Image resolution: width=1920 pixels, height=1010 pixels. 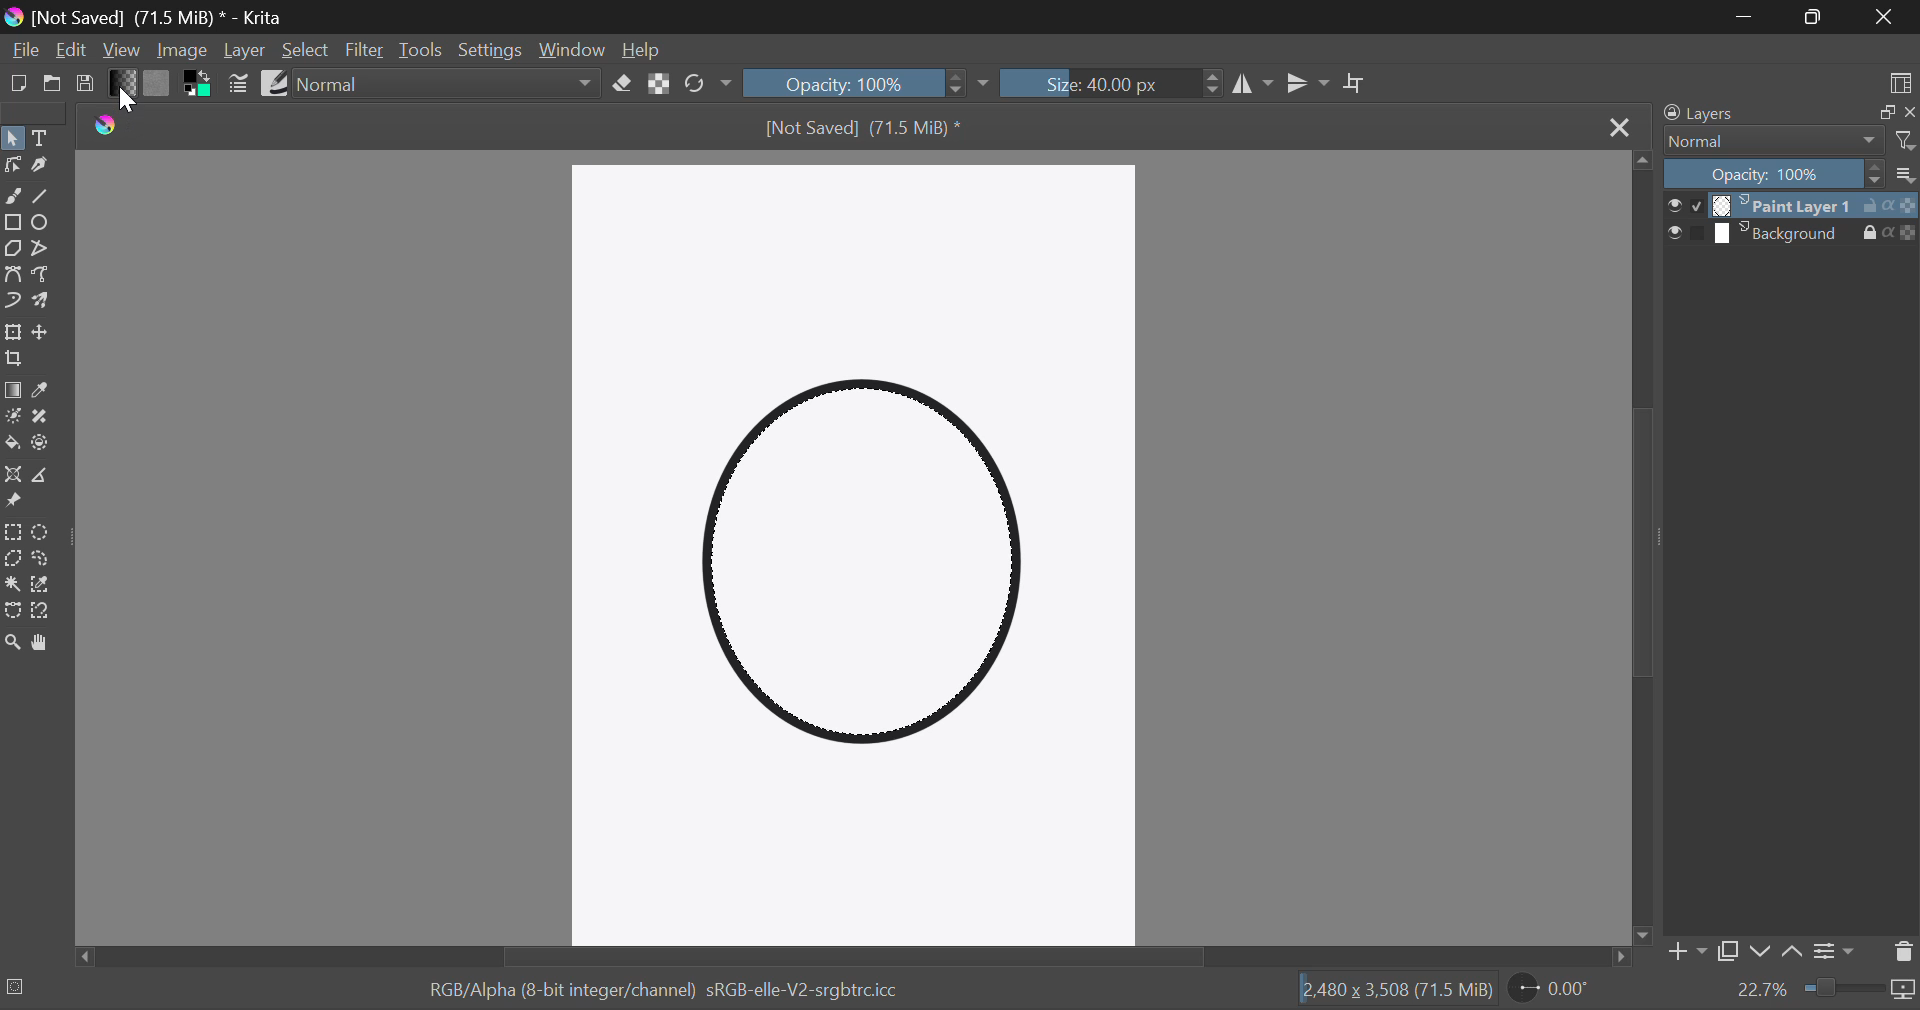 I want to click on Brush Settings, so click(x=239, y=85).